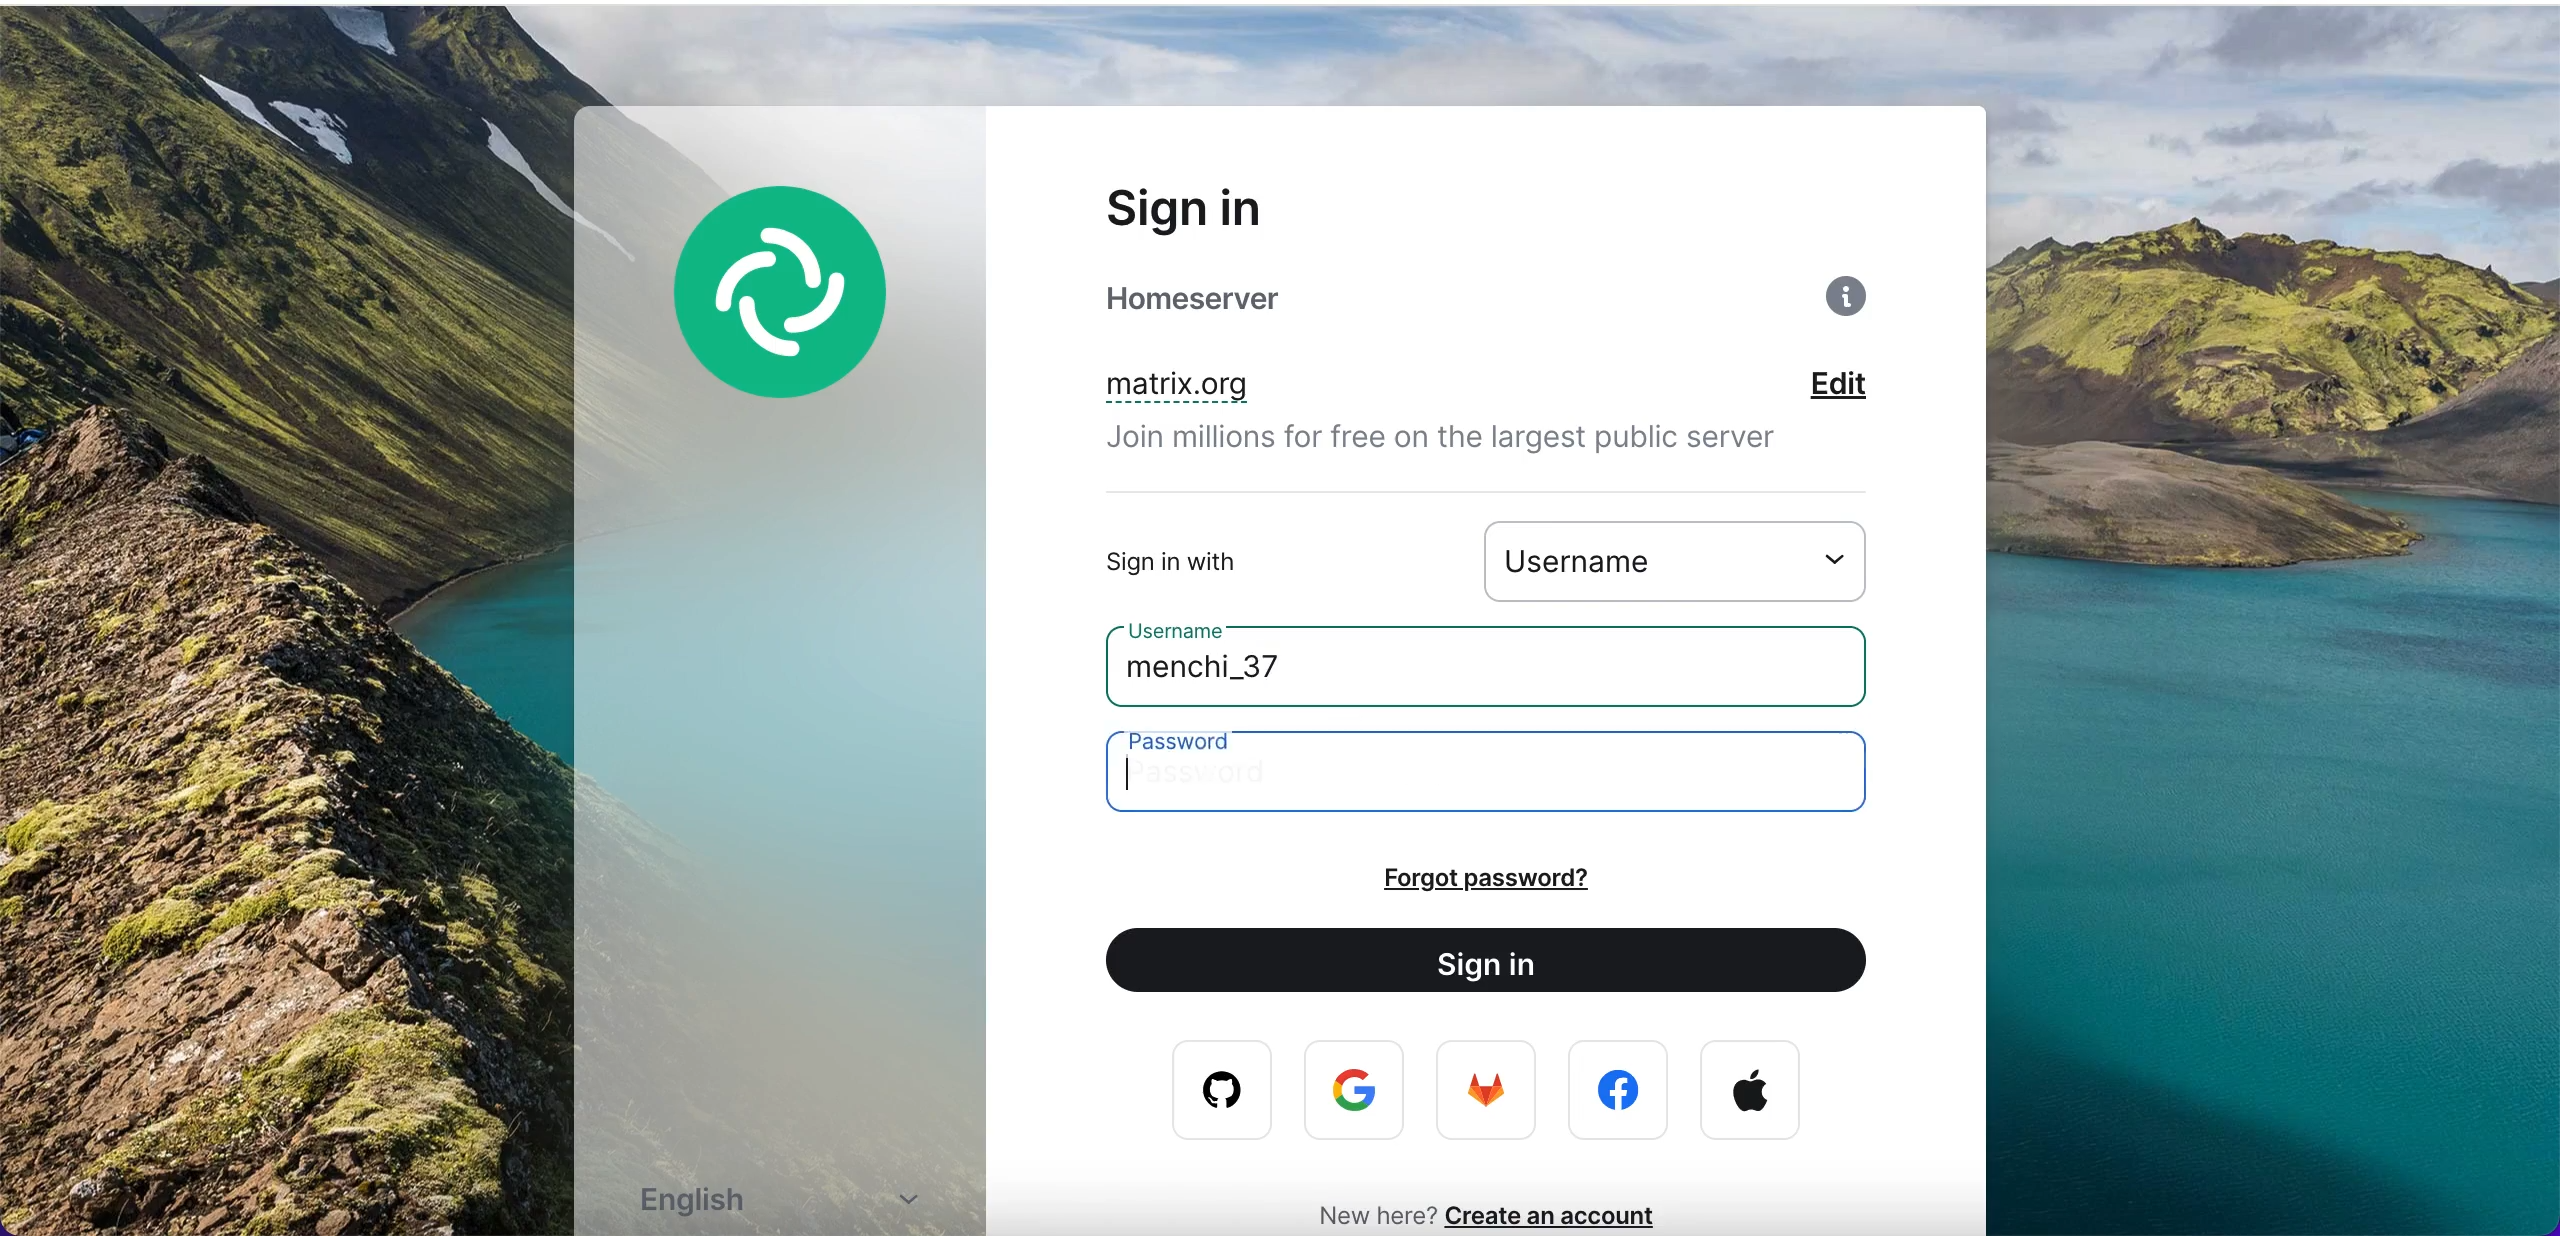 The image size is (2560, 1236). Describe the element at coordinates (1242, 299) in the screenshot. I see `homeserver` at that location.